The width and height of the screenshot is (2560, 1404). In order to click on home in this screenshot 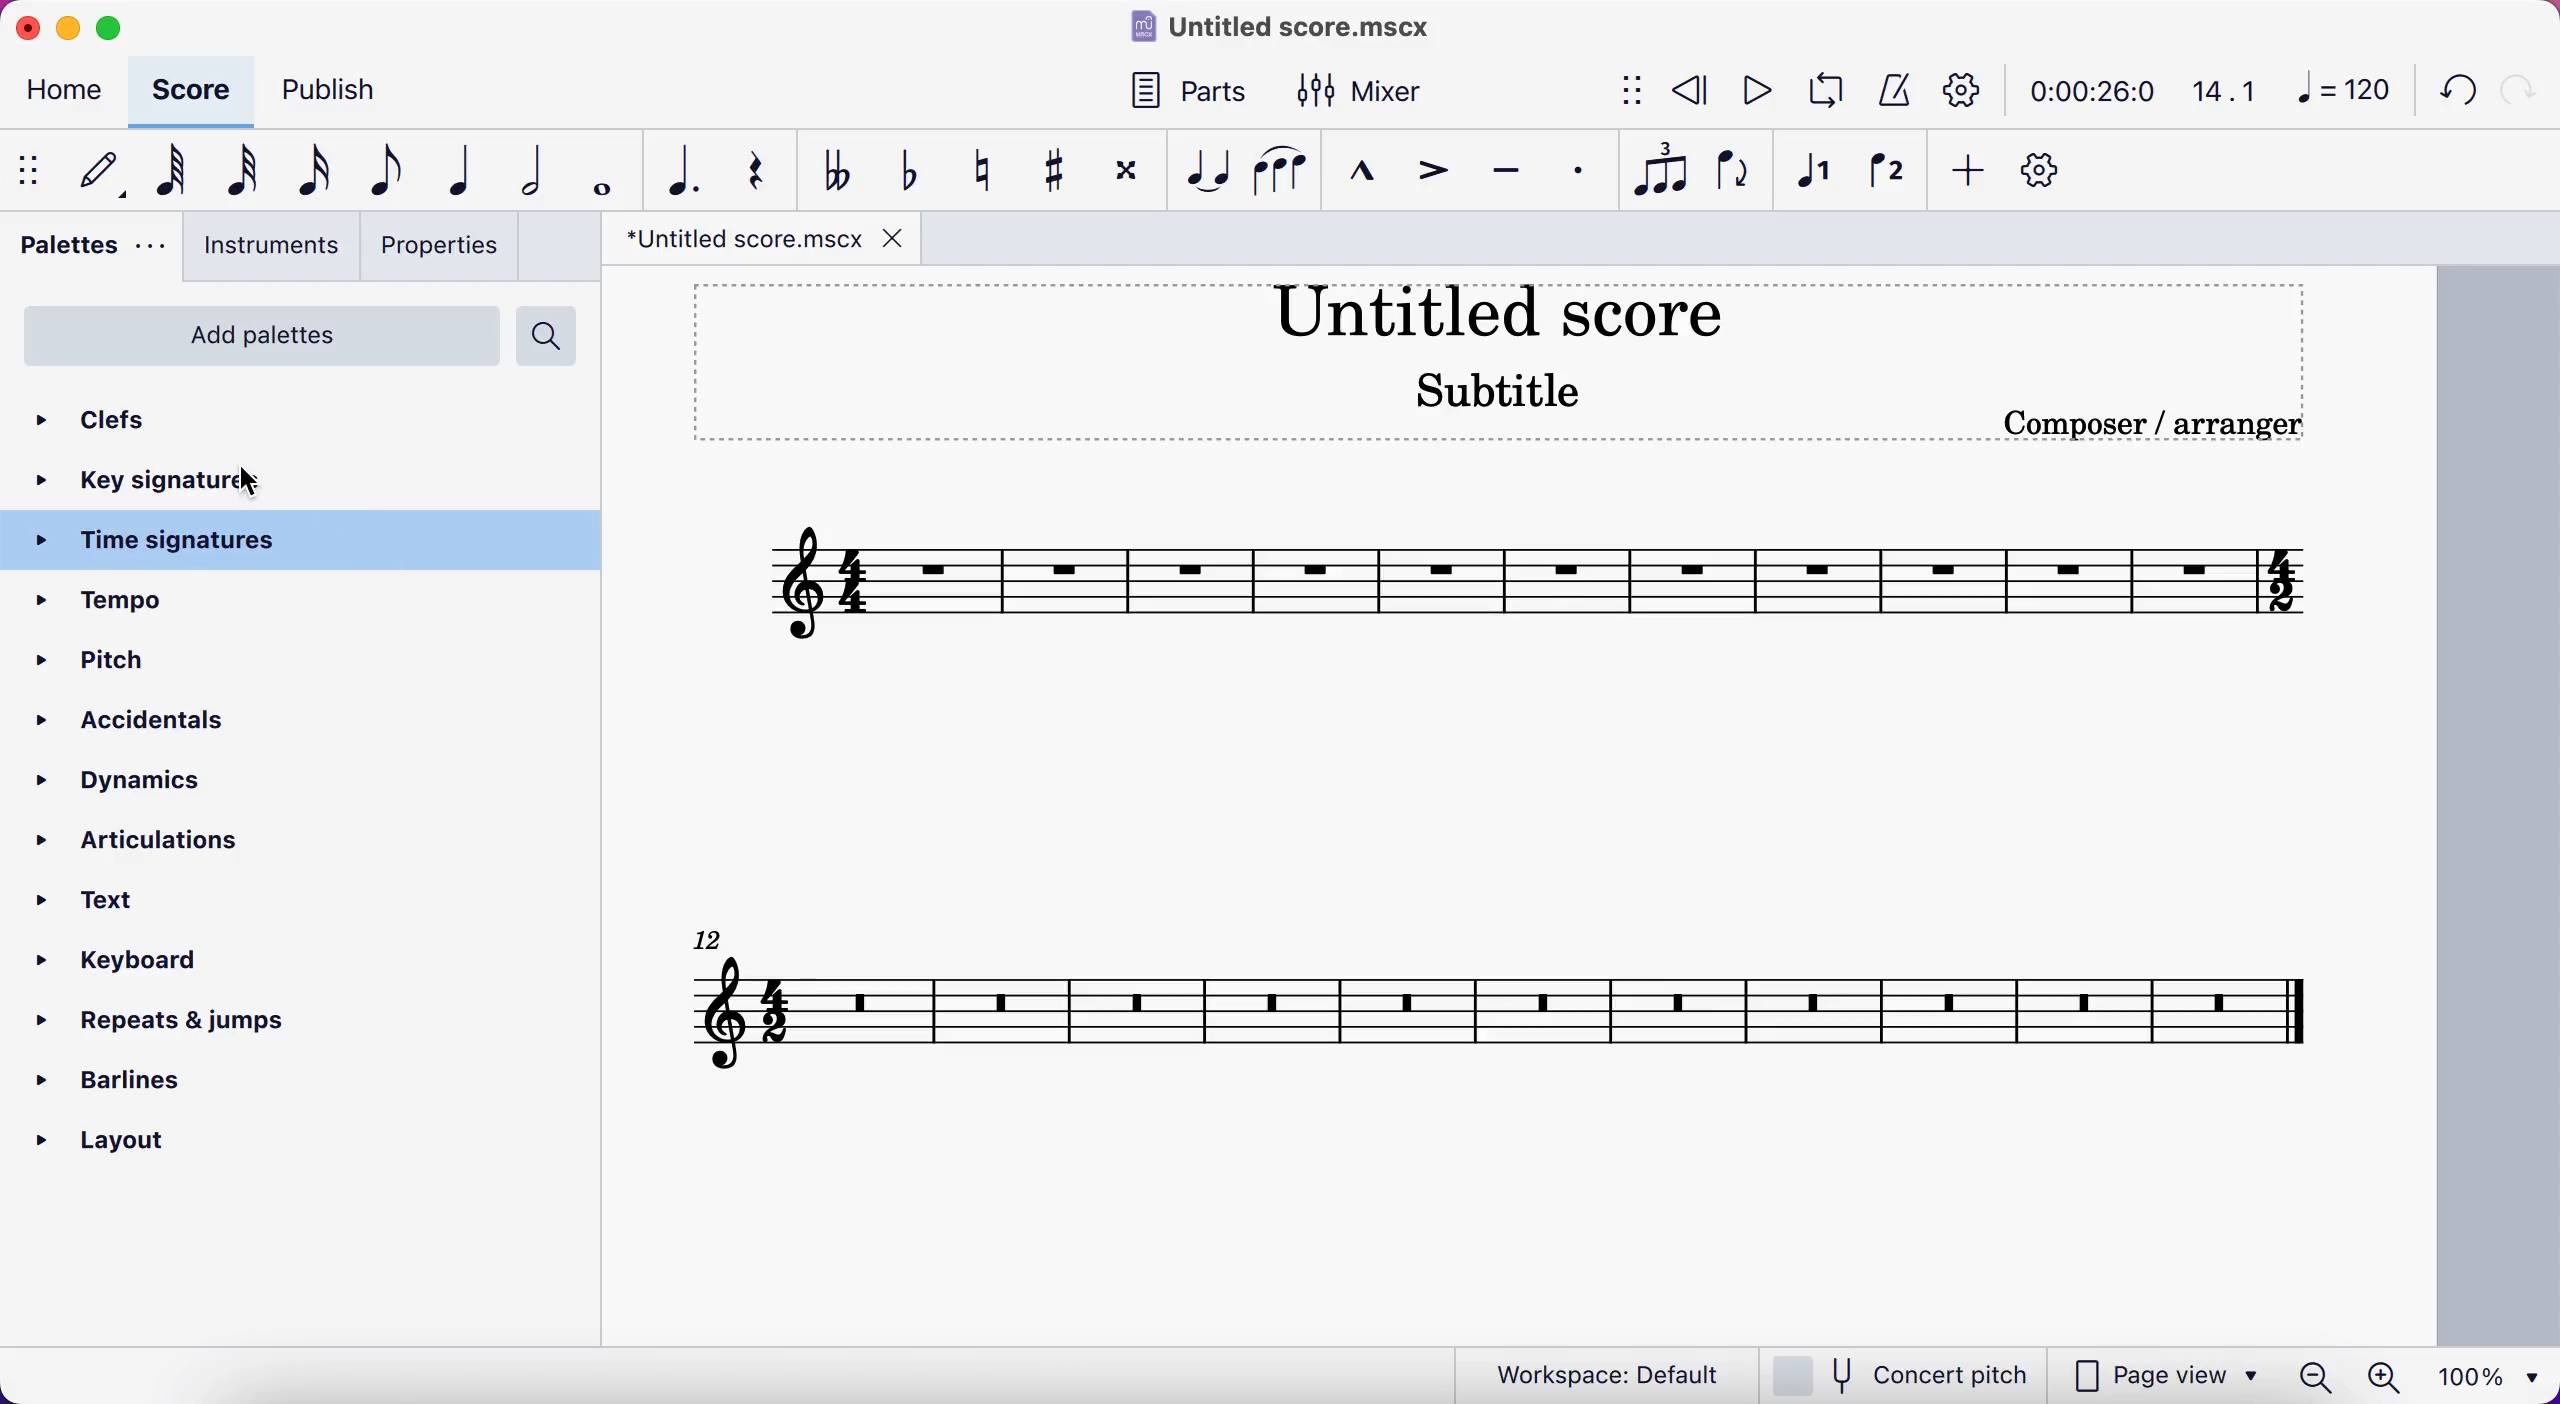, I will do `click(66, 91)`.